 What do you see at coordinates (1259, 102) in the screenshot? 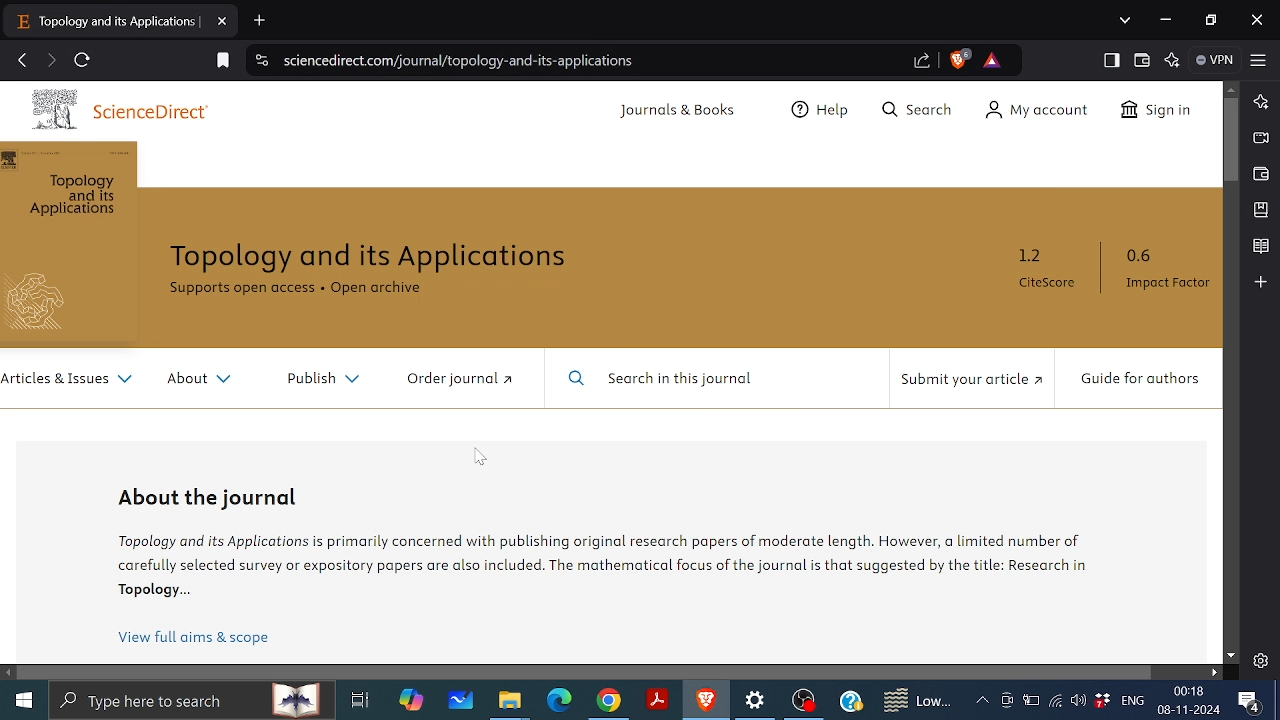
I see `Leo AI` at bounding box center [1259, 102].